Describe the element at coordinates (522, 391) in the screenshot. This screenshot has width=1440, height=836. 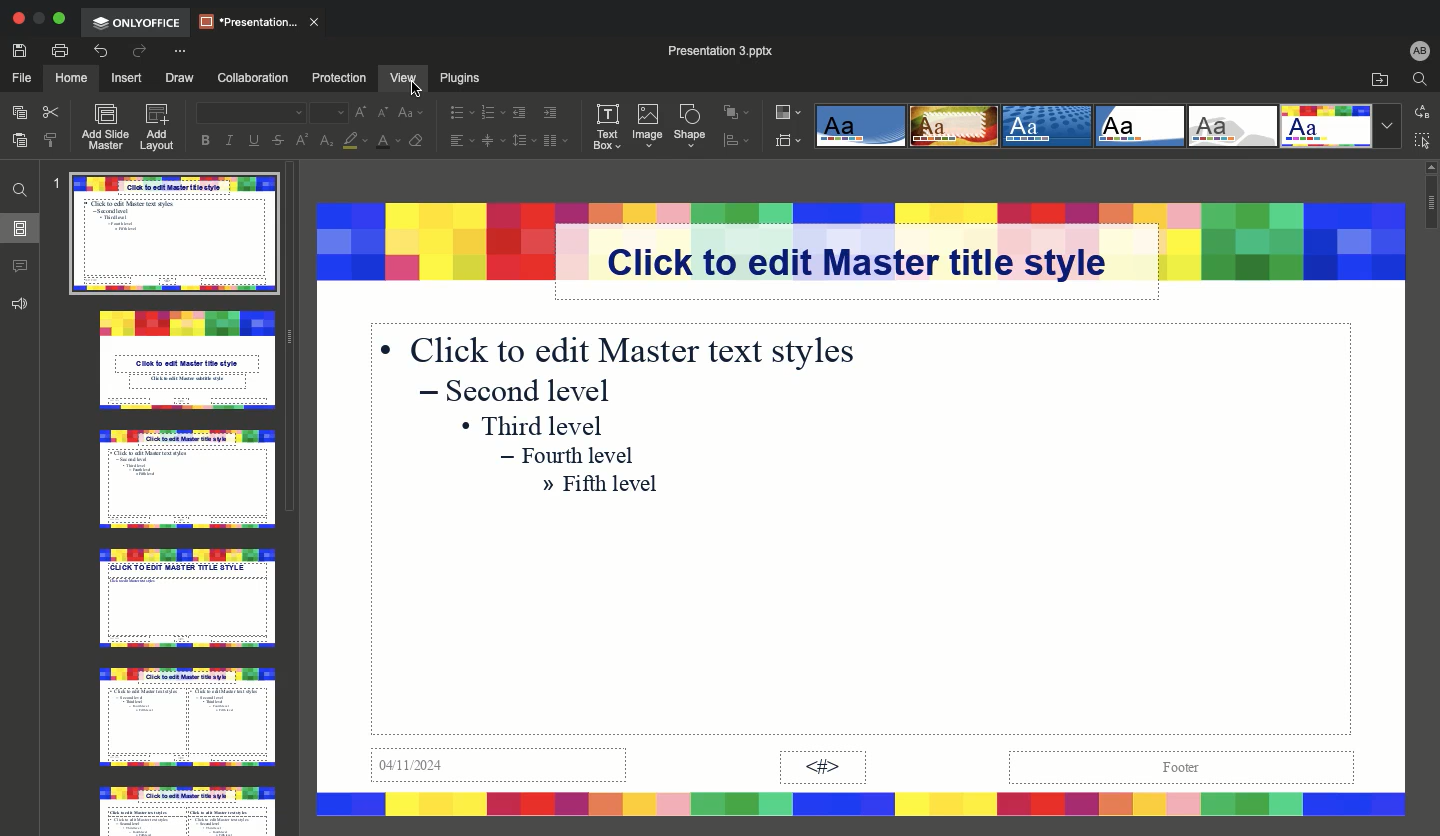
I see `+ Second level` at that location.